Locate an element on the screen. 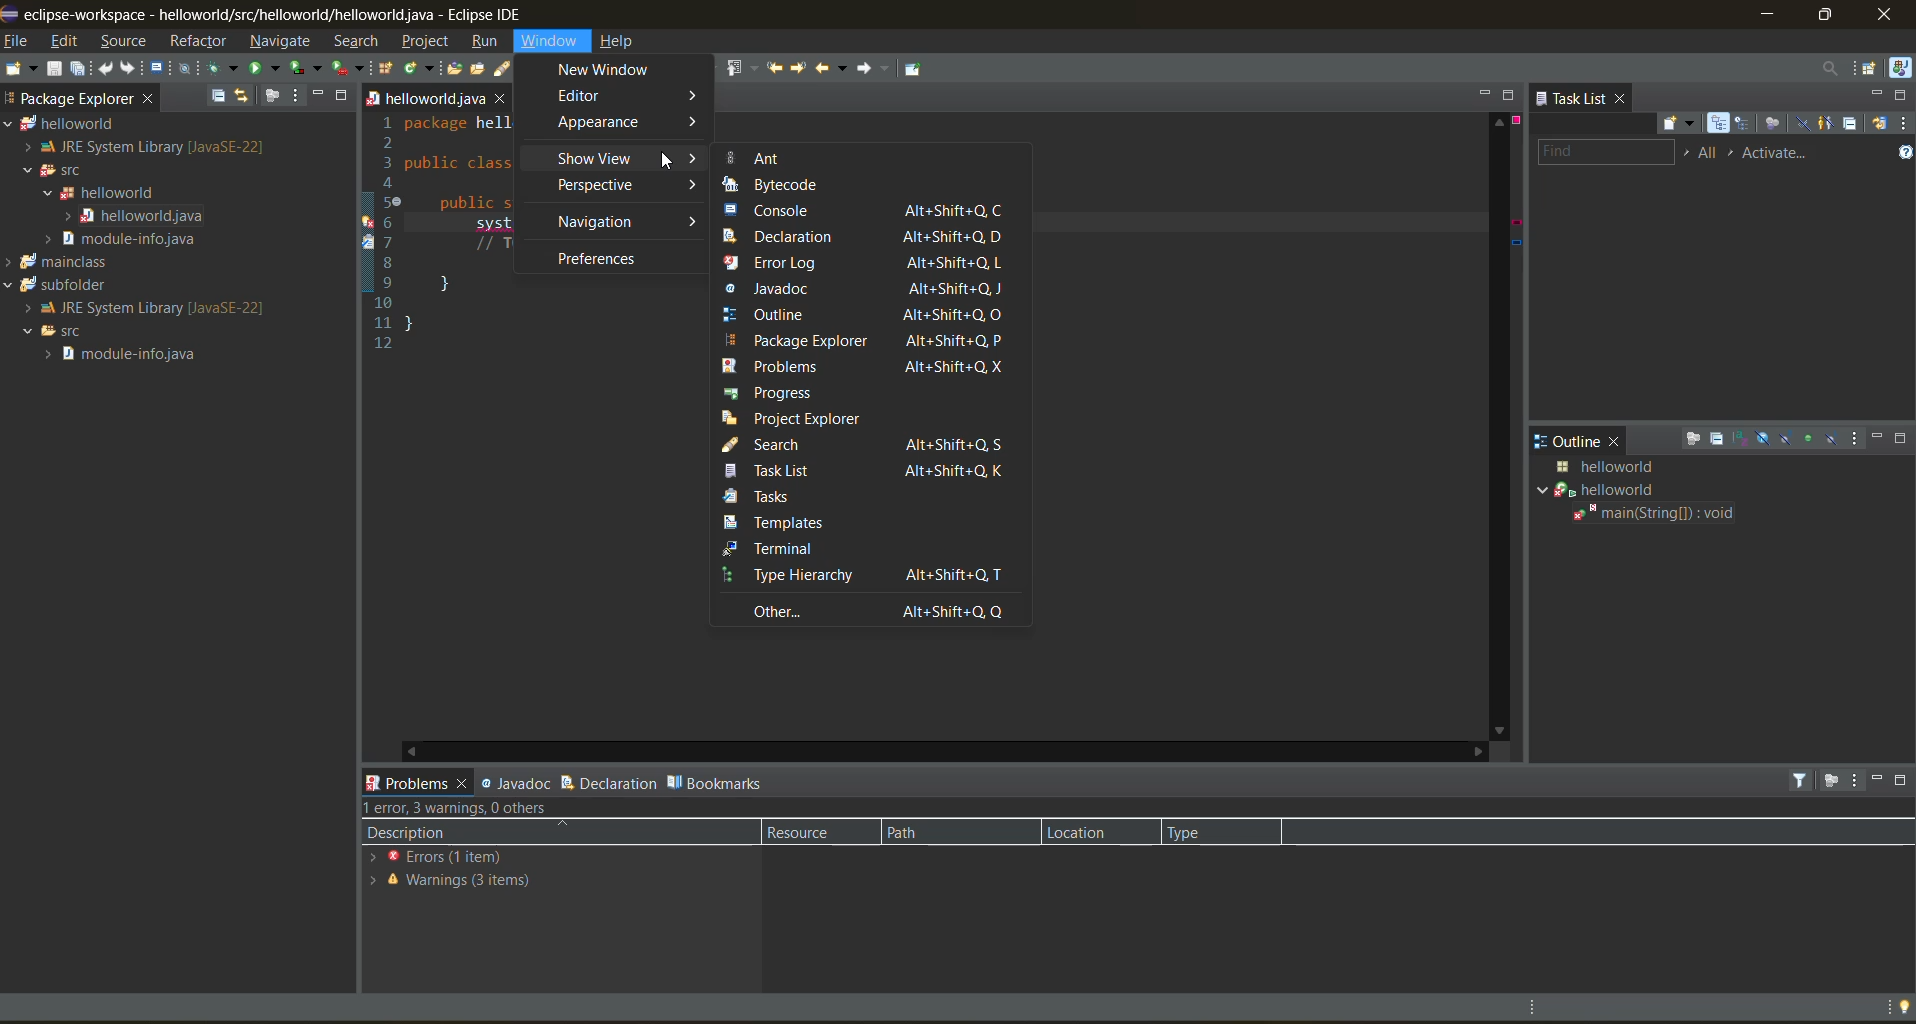 The height and width of the screenshot is (1024, 1916). scheduled is located at coordinates (1744, 123).